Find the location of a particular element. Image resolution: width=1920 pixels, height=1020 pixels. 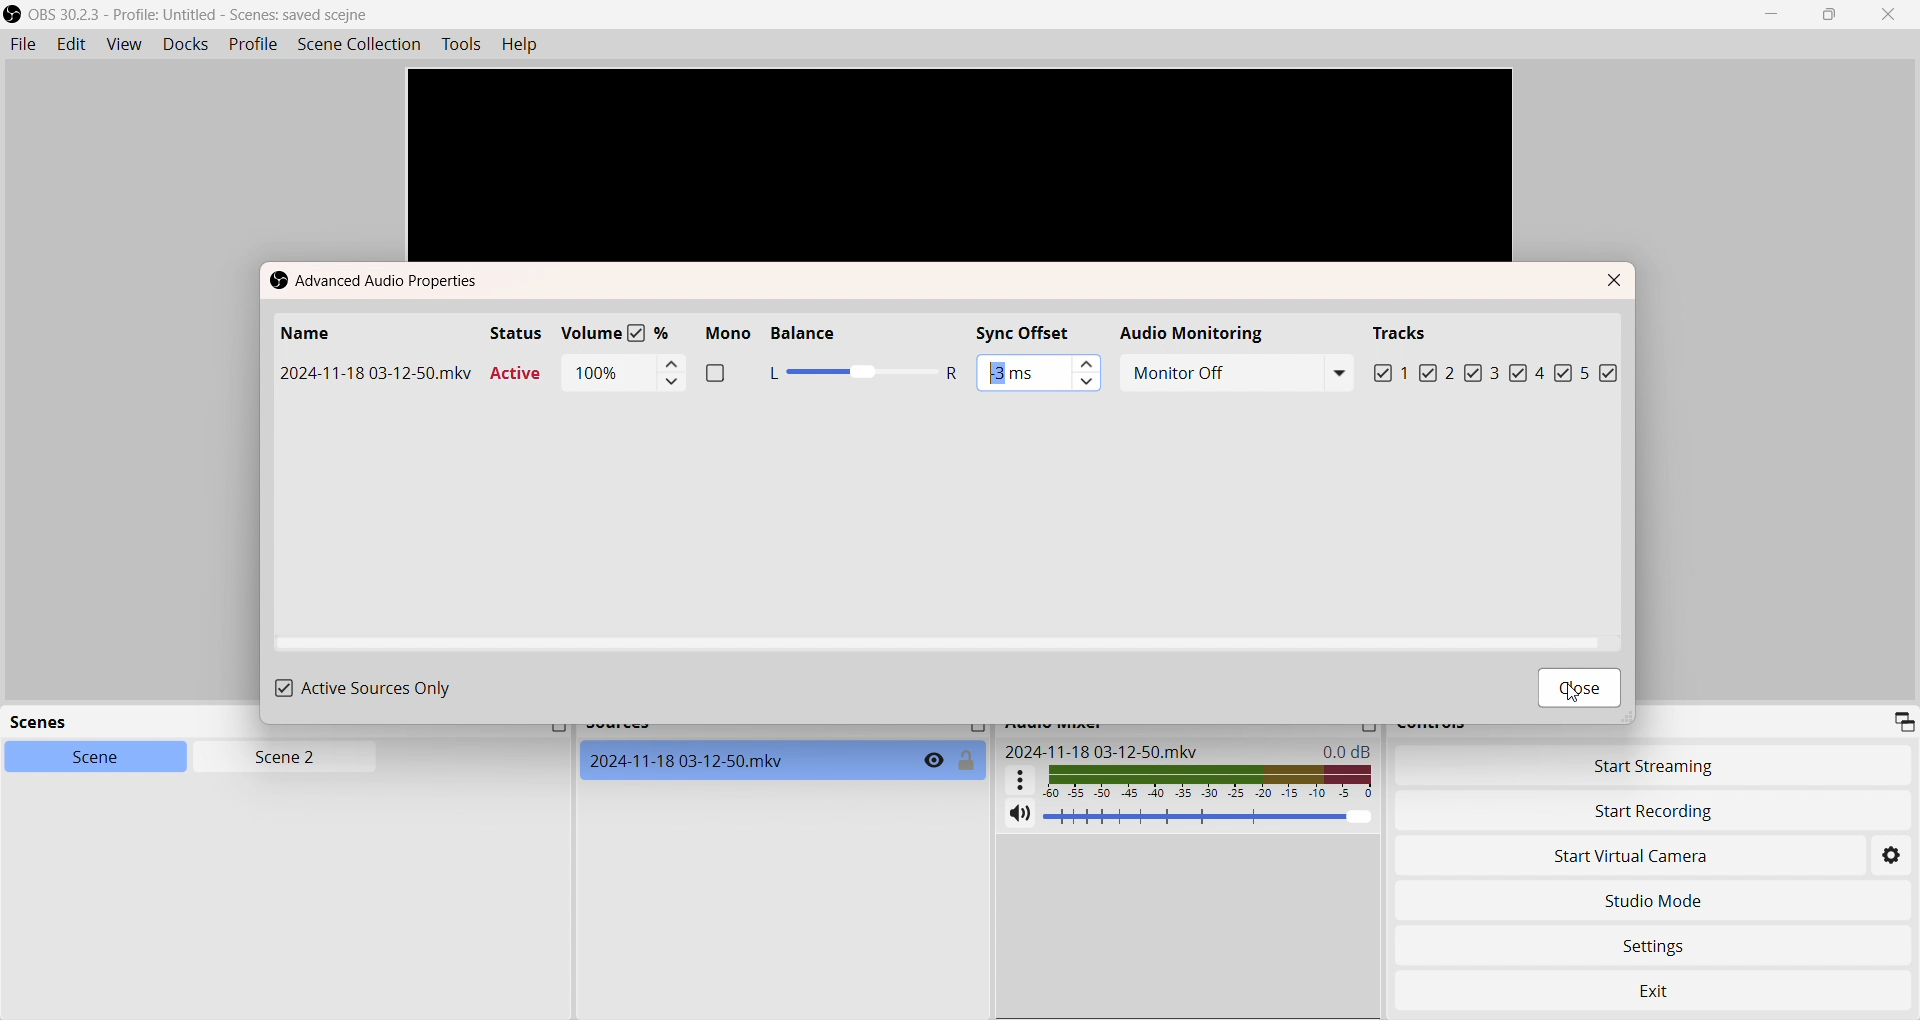

Mono is located at coordinates (724, 359).